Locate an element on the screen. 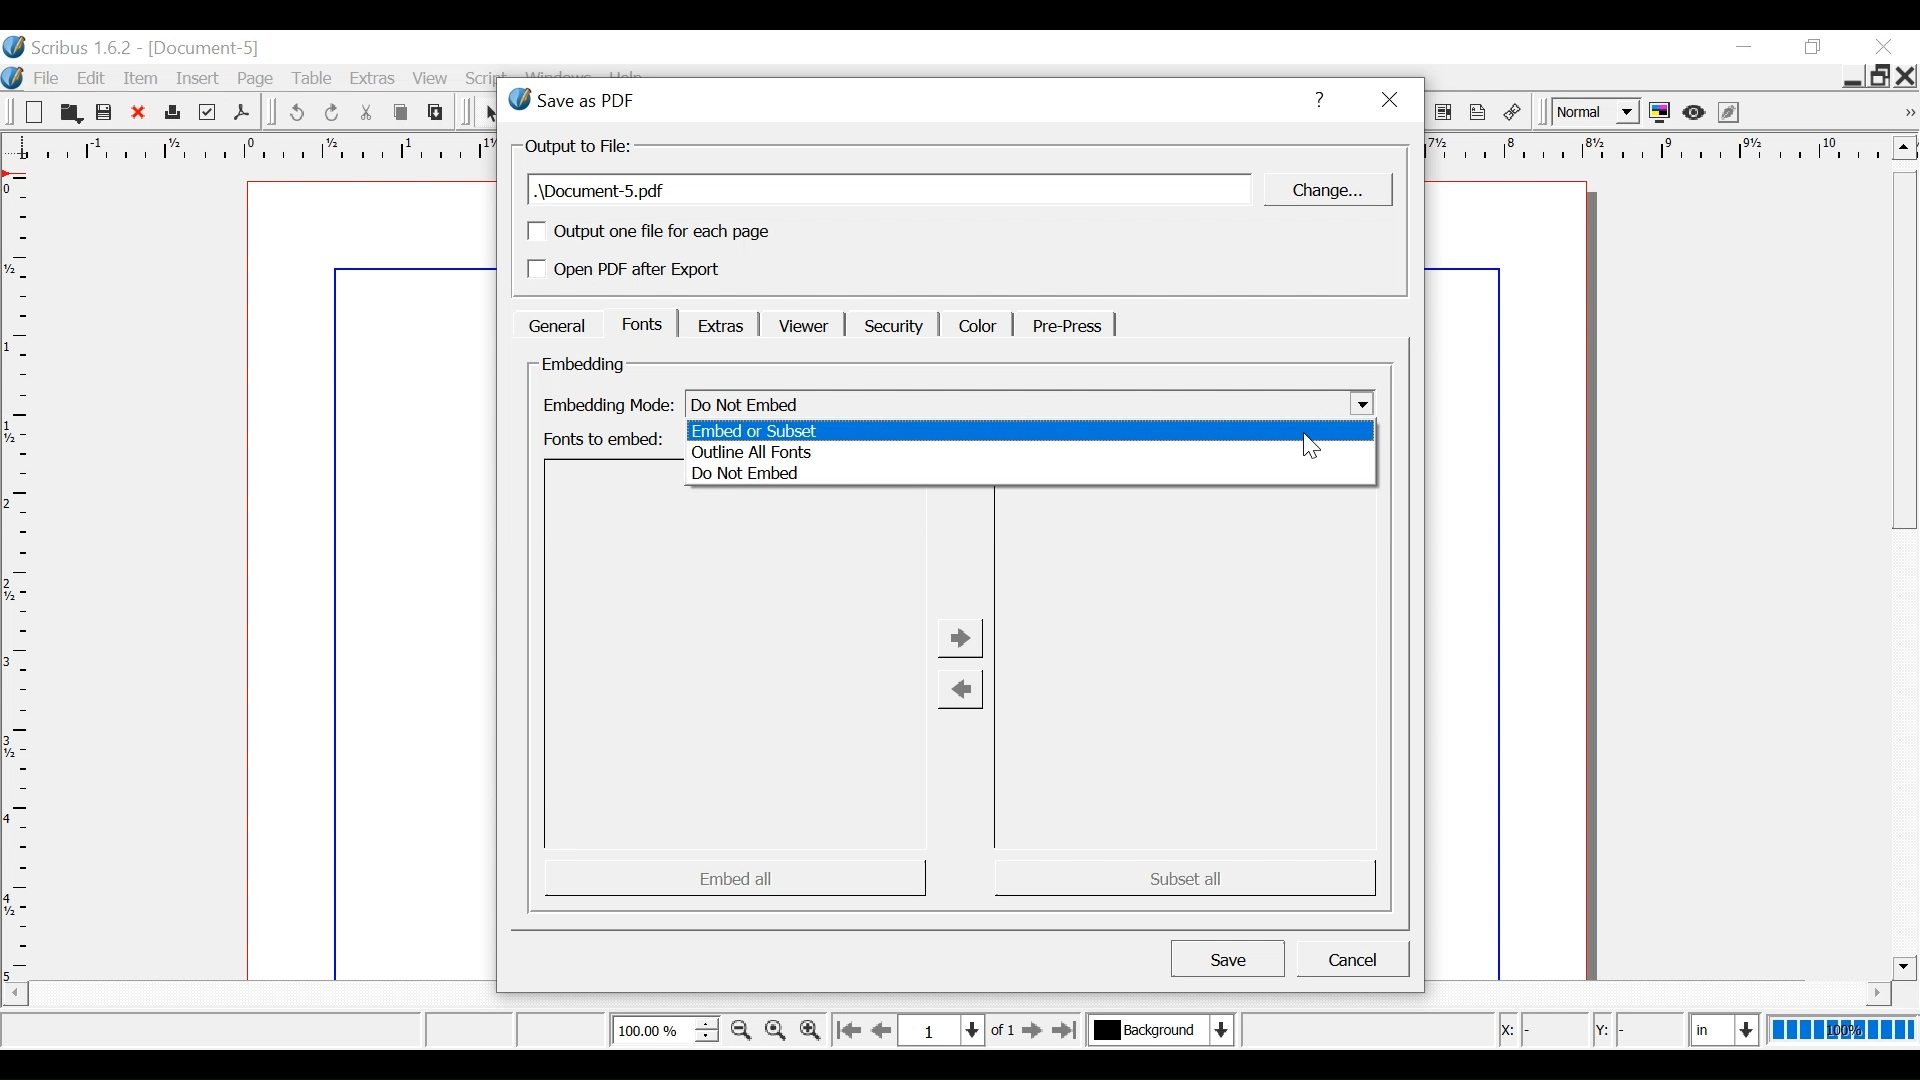 This screenshot has height=1080, width=1920. Edit in Preview mode is located at coordinates (1731, 112).